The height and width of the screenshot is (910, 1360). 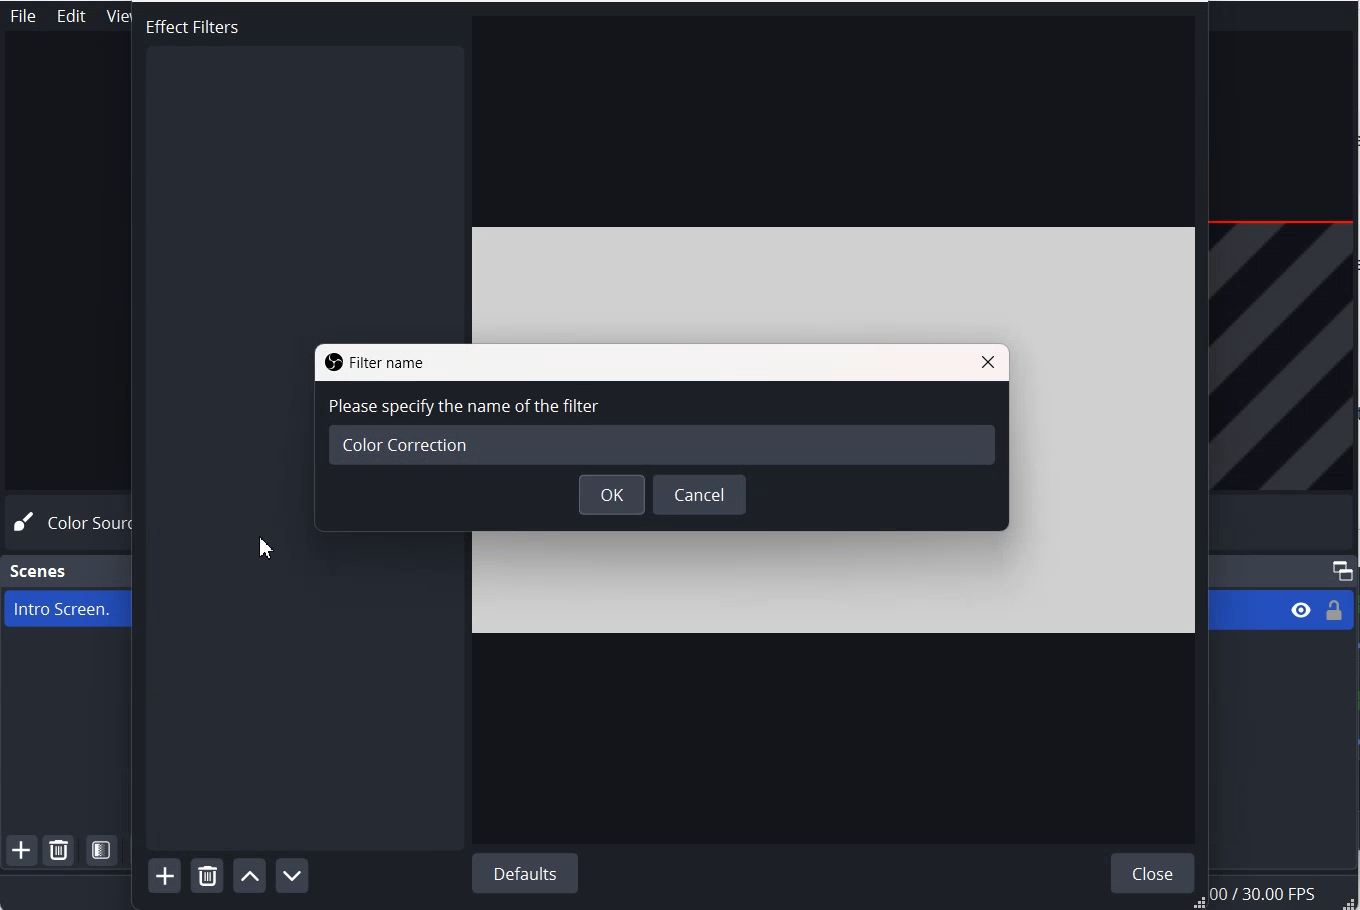 I want to click on Open Scene Filter, so click(x=103, y=850).